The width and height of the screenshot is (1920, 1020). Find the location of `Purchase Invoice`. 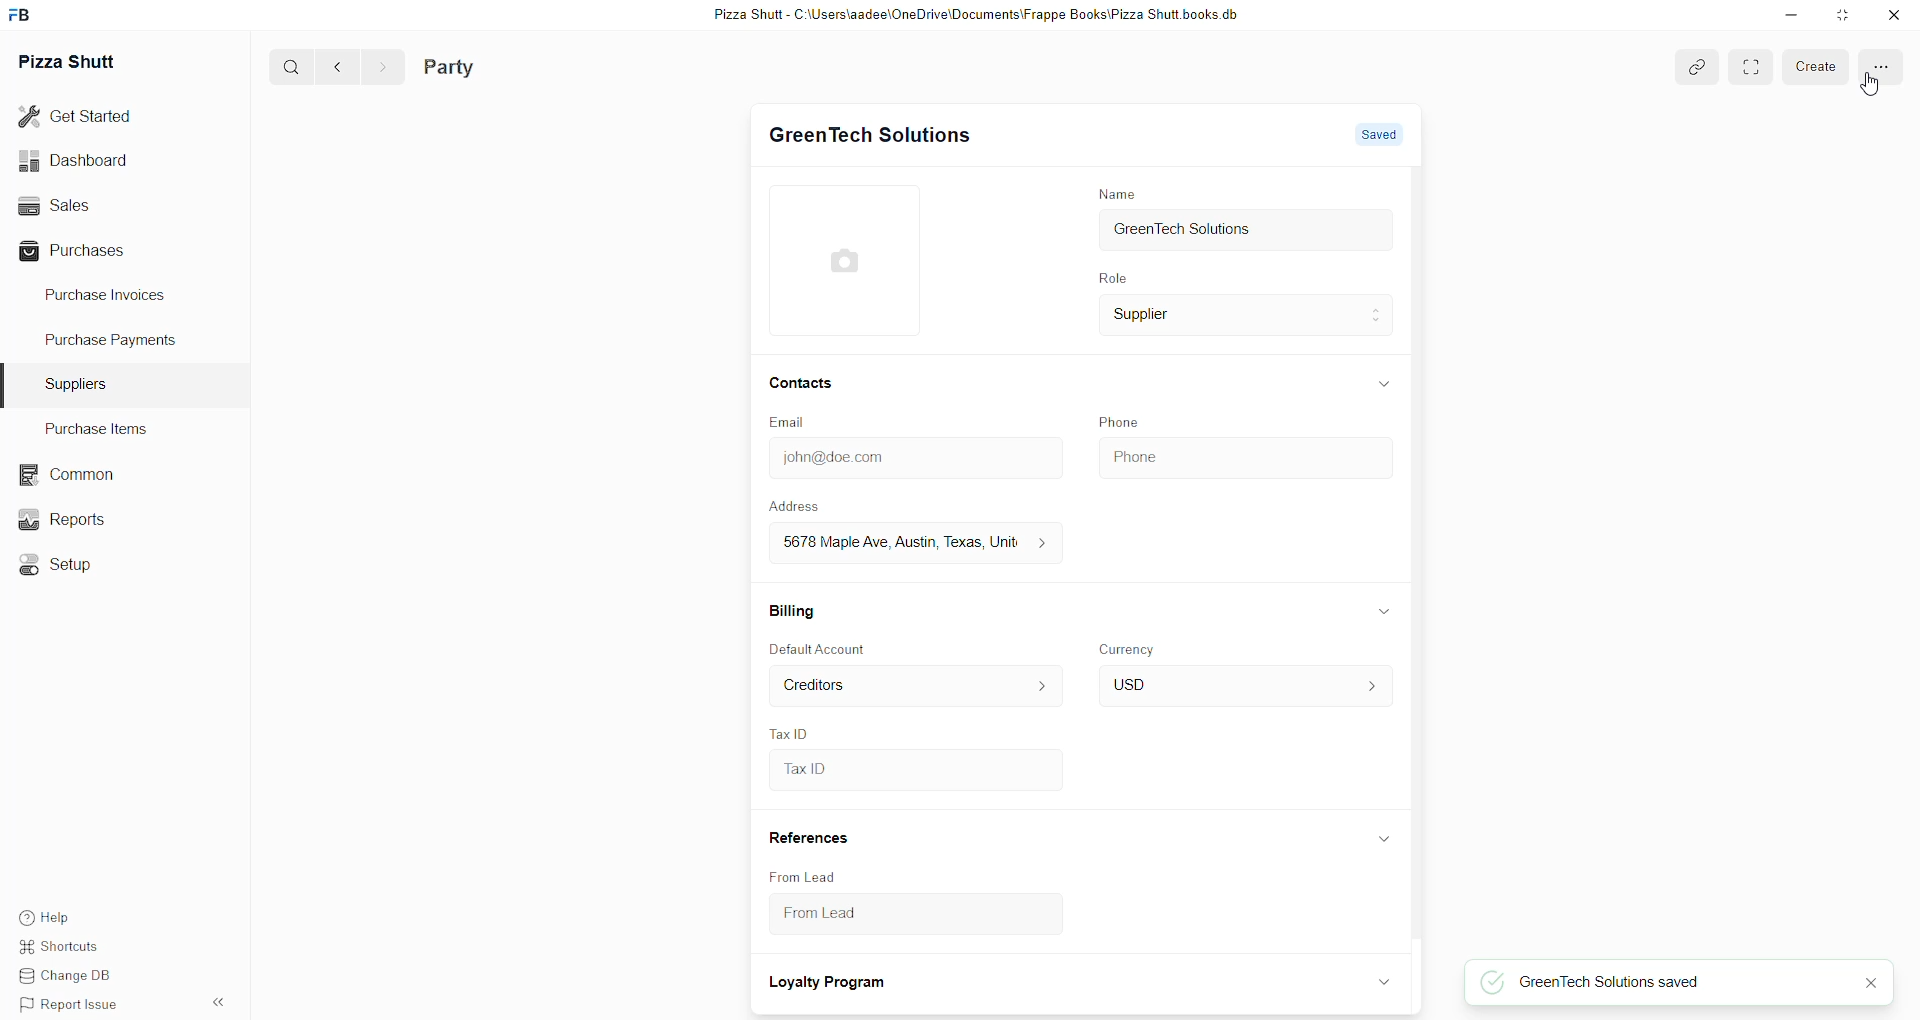

Purchase Invoice is located at coordinates (514, 66).